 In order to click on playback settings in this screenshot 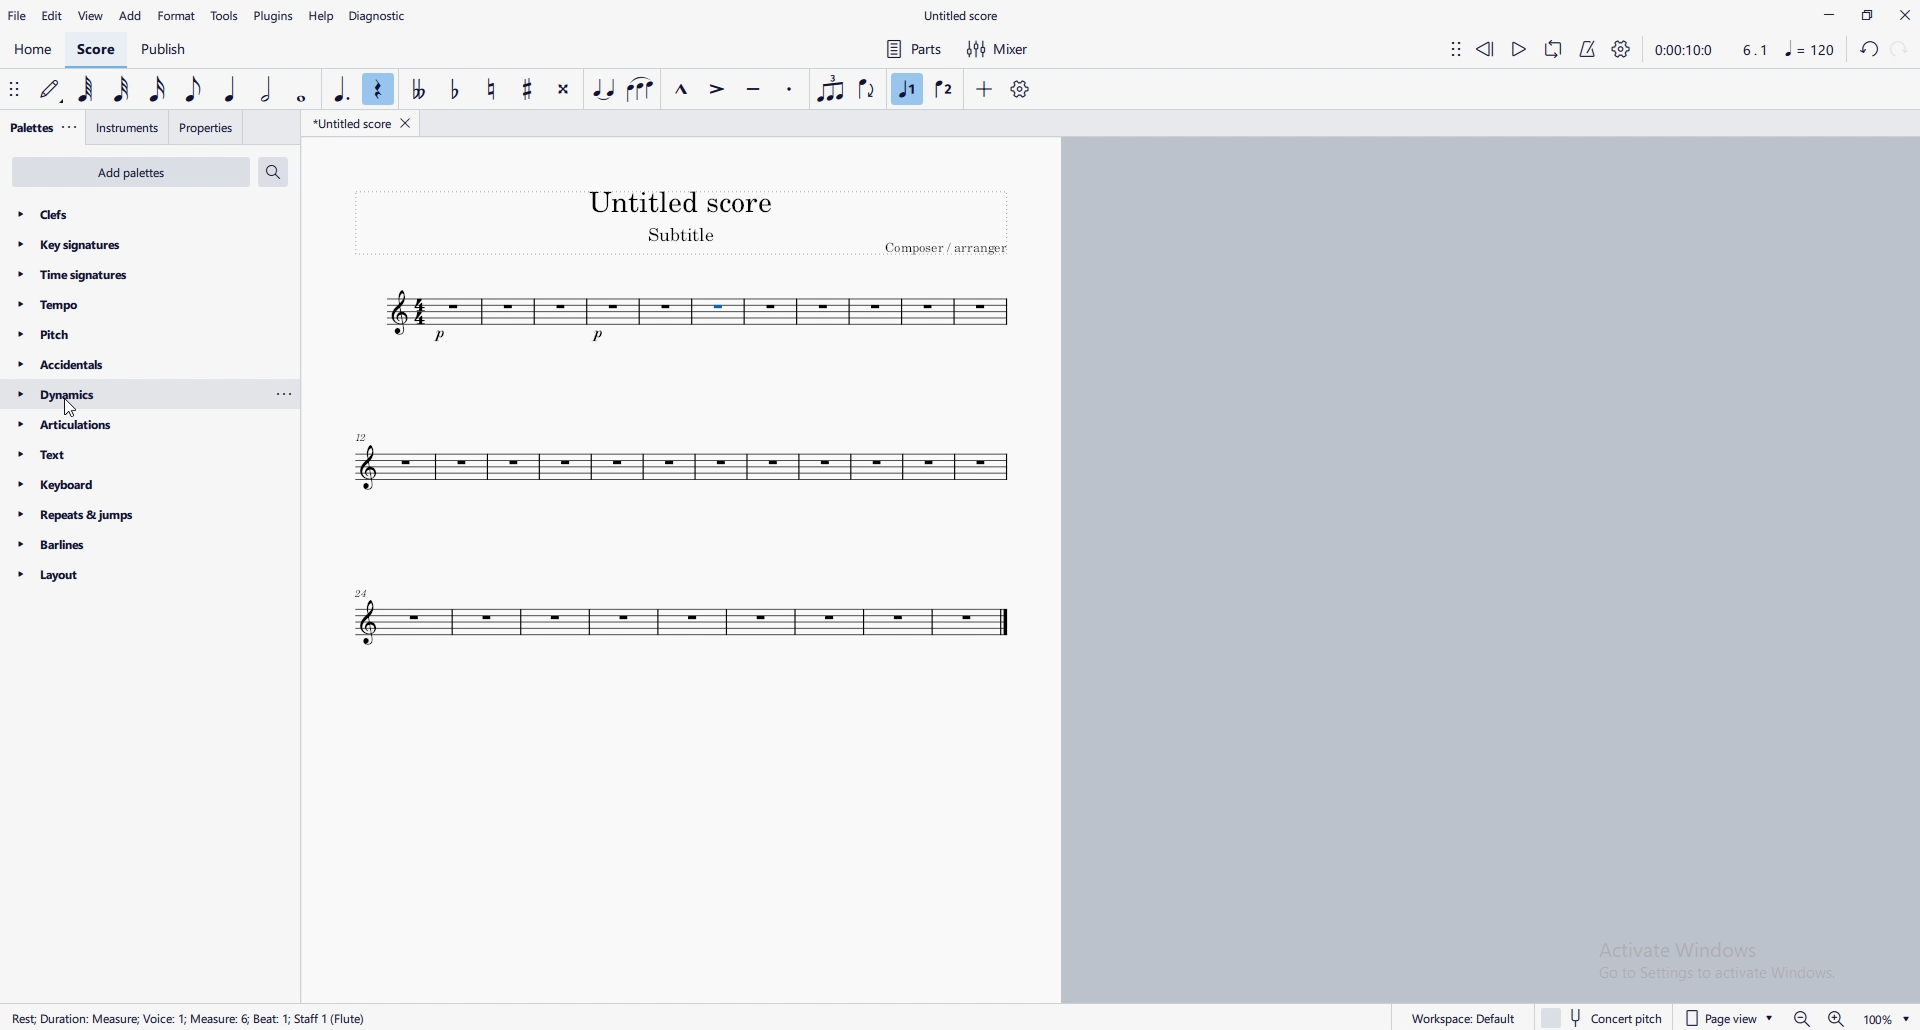, I will do `click(1621, 48)`.